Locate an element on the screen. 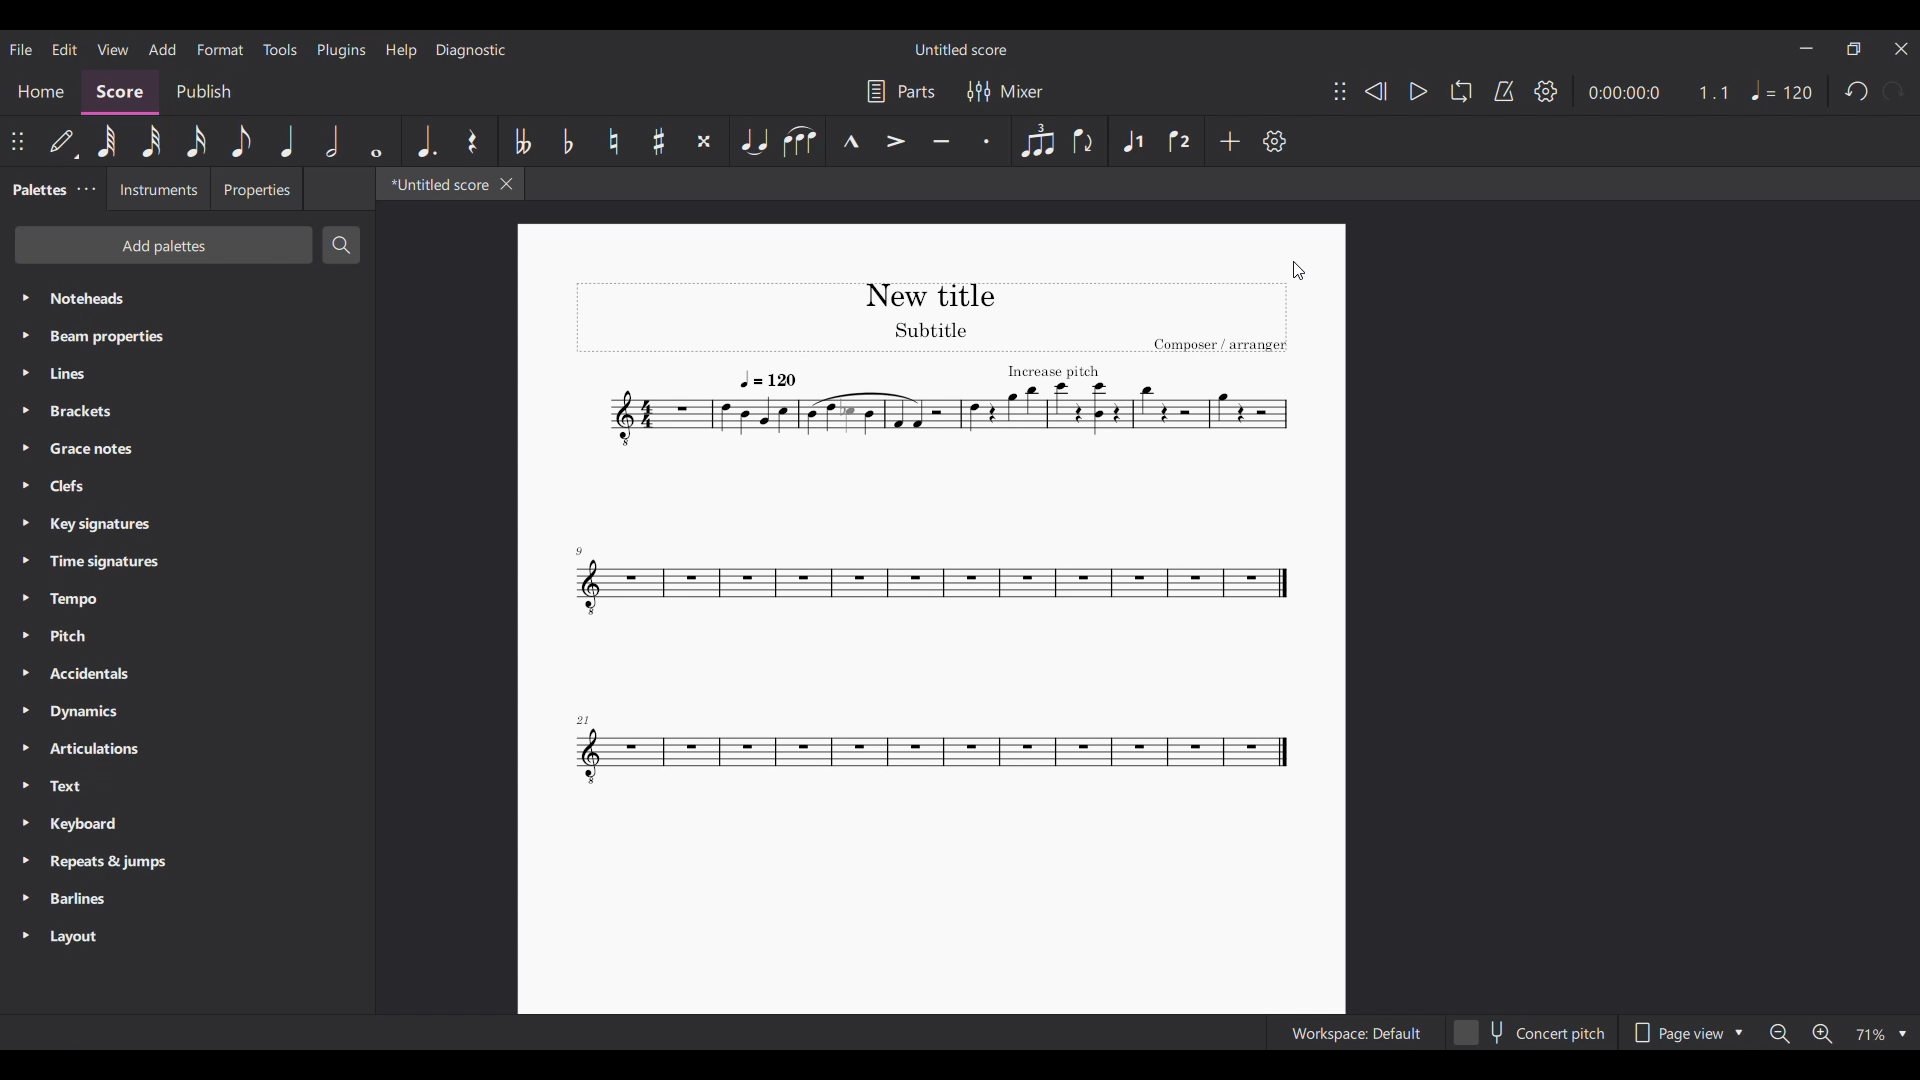 The height and width of the screenshot is (1080, 1920). Redo is located at coordinates (1894, 91).